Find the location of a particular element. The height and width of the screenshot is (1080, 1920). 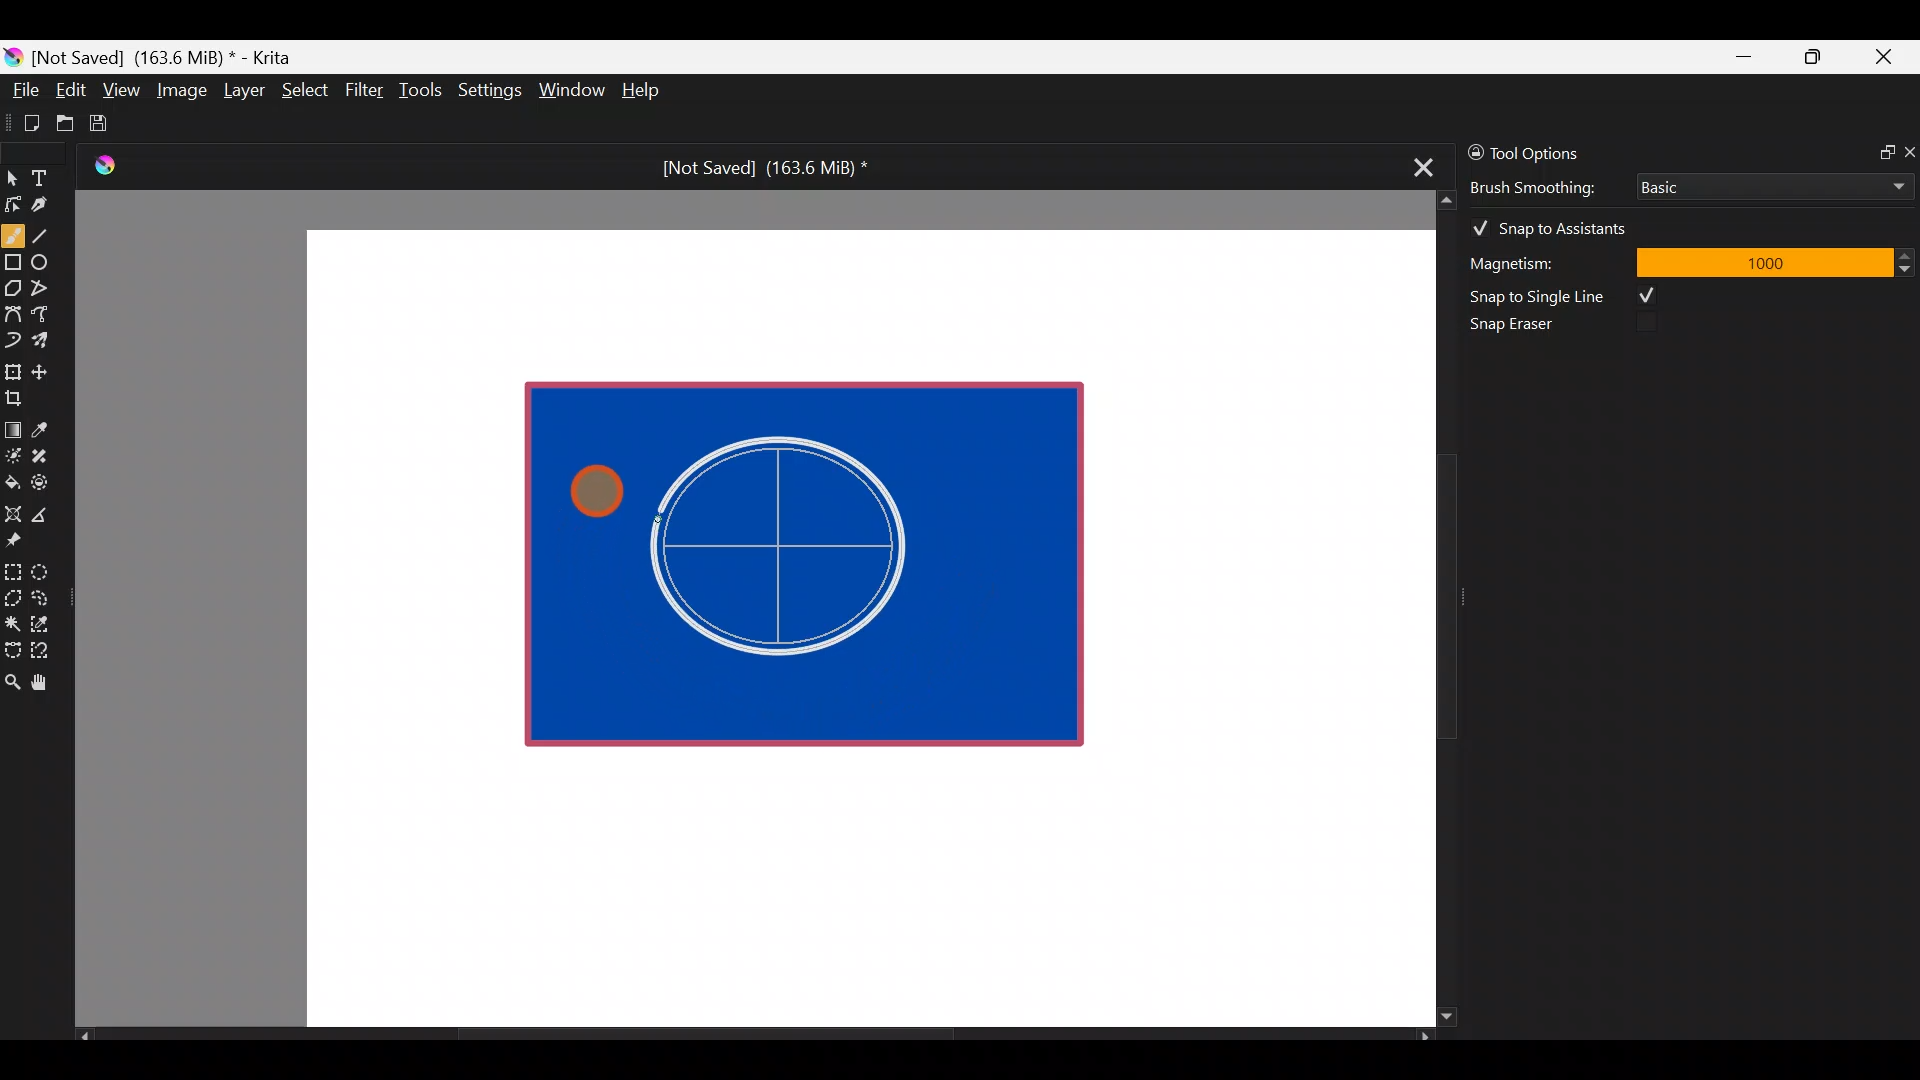

Move a layer is located at coordinates (46, 369).